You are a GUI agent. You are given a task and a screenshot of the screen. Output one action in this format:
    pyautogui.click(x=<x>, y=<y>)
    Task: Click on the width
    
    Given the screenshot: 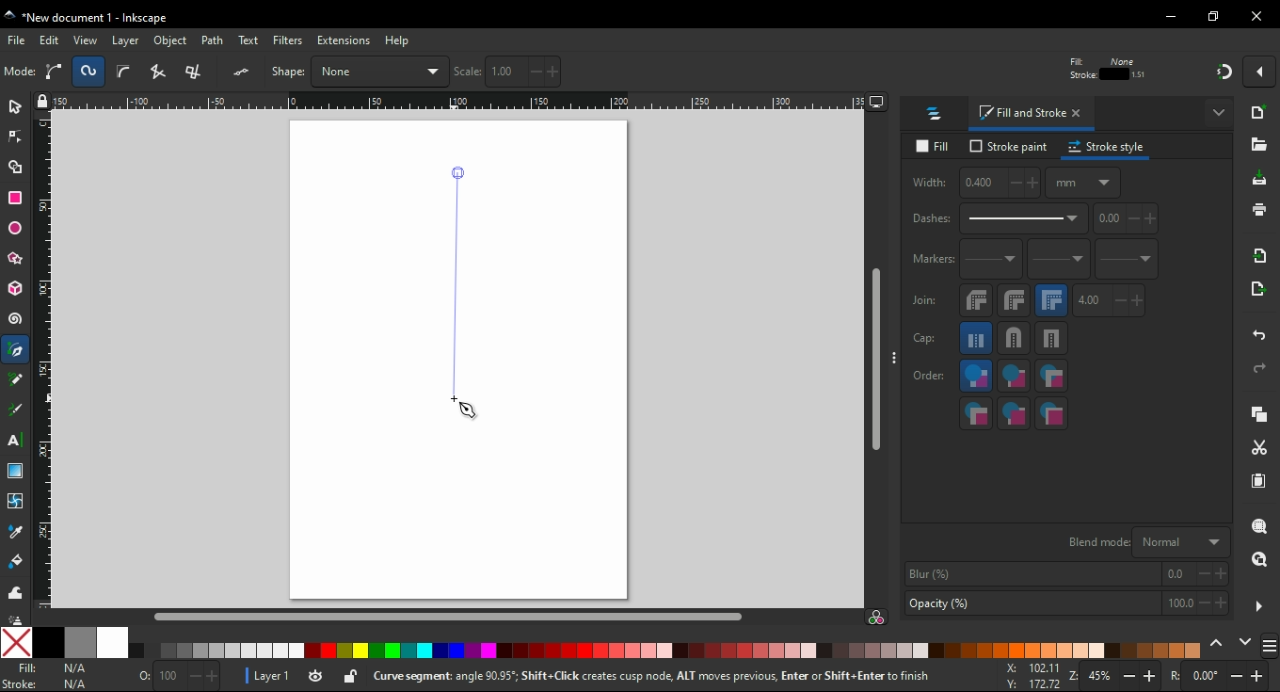 What is the action you would take?
    pyautogui.click(x=974, y=183)
    